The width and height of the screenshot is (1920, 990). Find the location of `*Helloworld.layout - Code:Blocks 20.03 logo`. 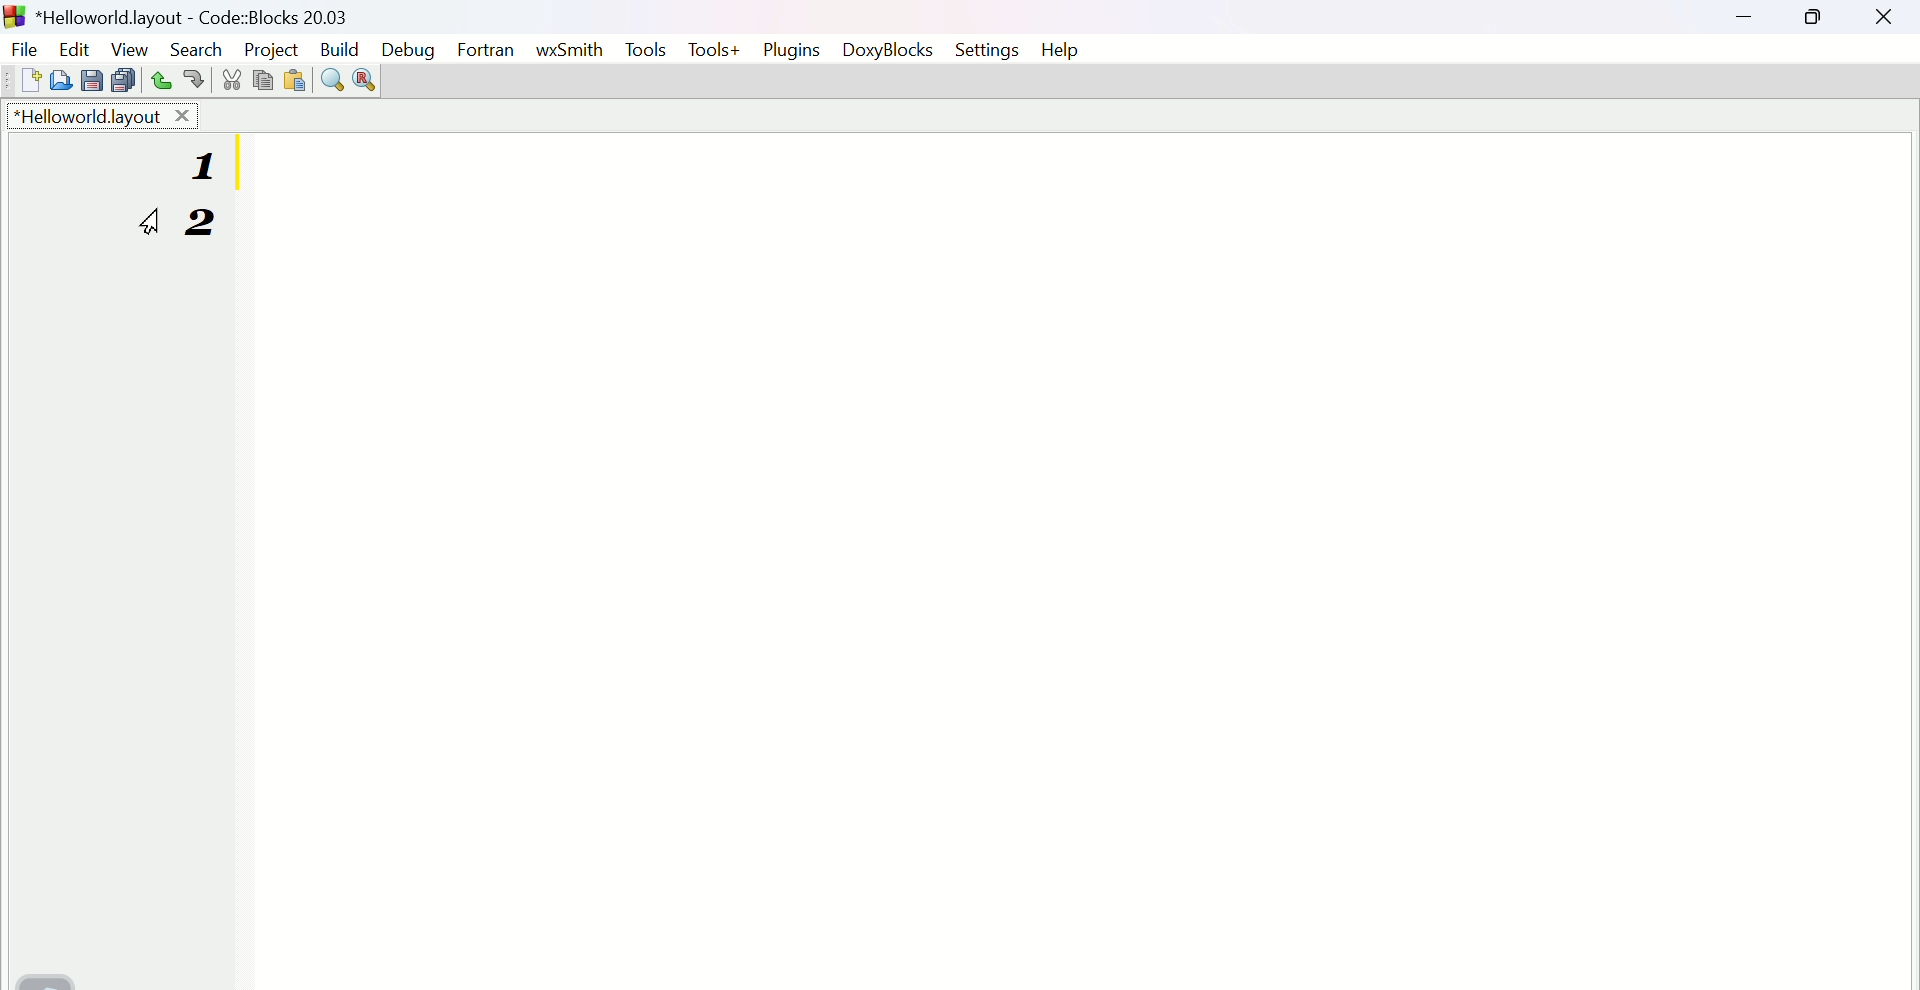

*Helloworld.layout - Code:Blocks 20.03 logo is located at coordinates (176, 15).